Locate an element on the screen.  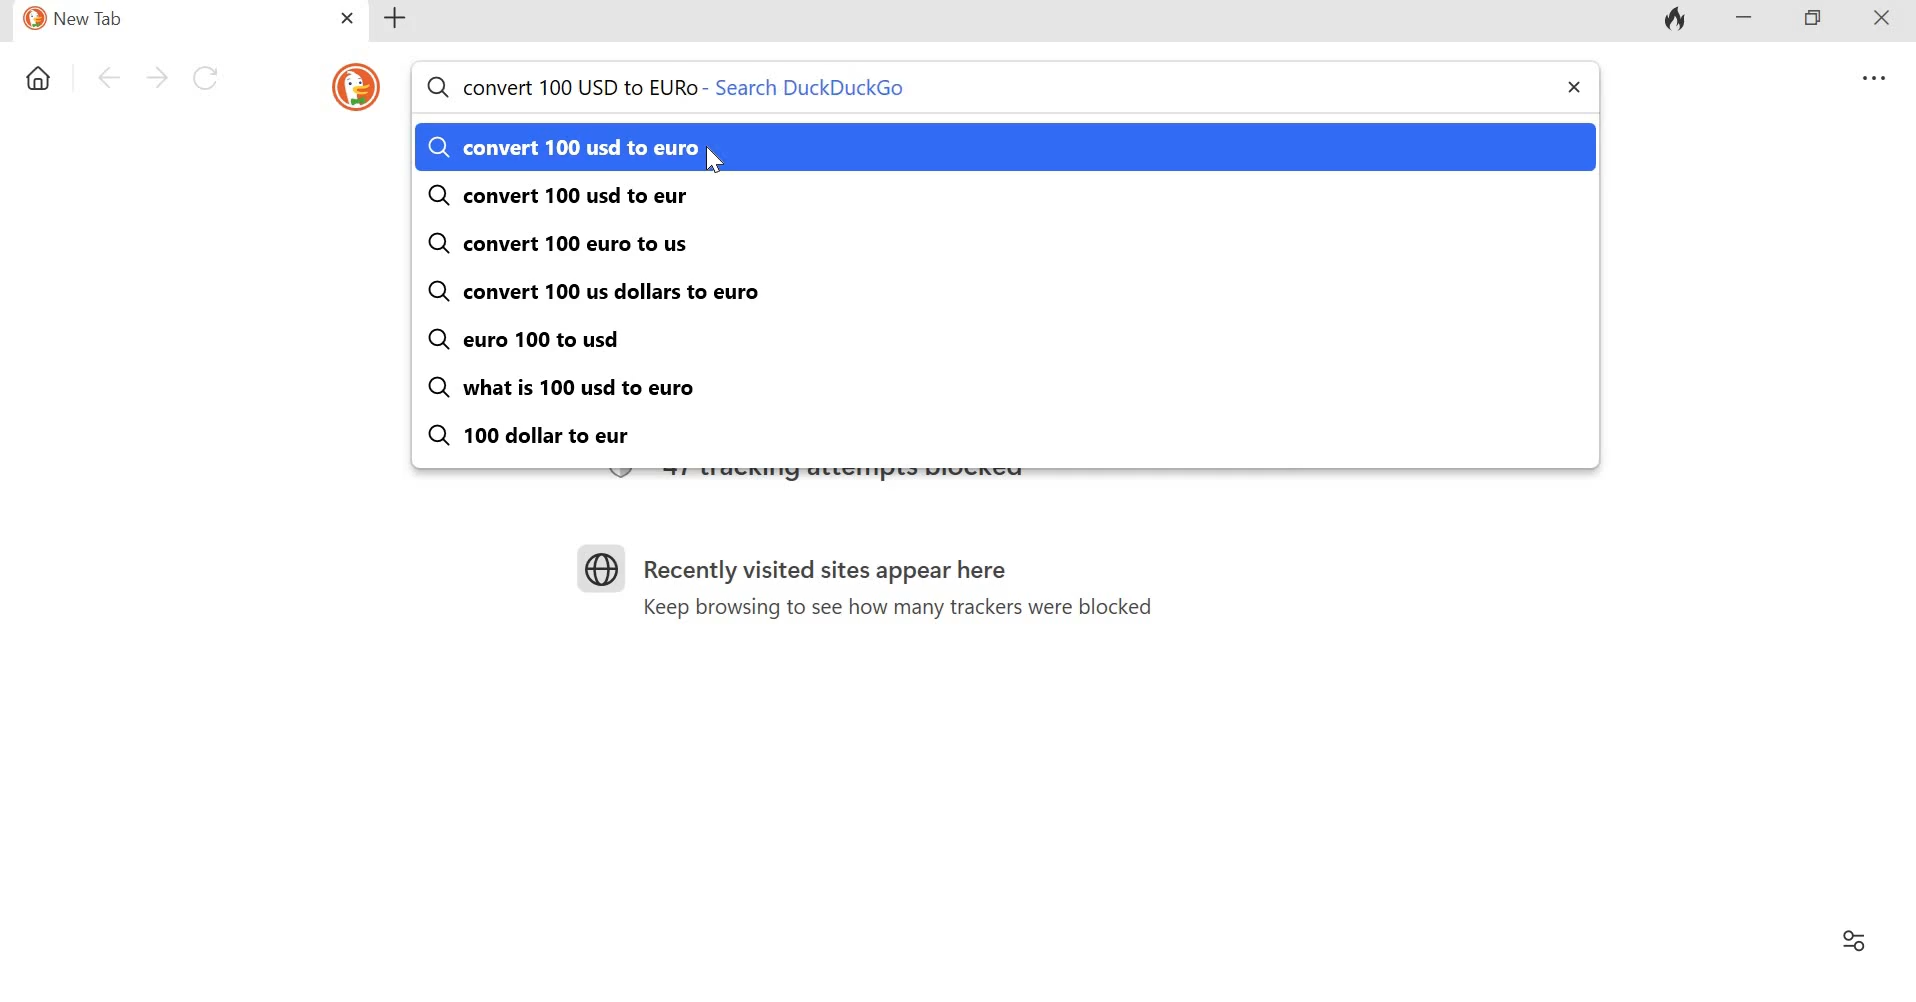
globe icon is located at coordinates (610, 570).